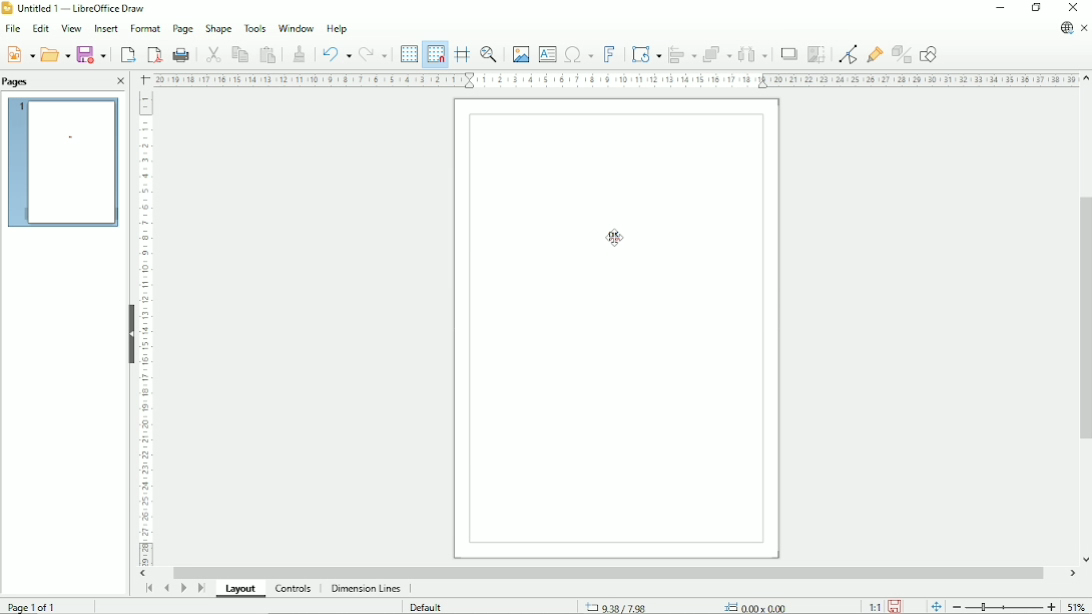 Image resolution: width=1092 pixels, height=614 pixels. Describe the element at coordinates (56, 54) in the screenshot. I see `Open` at that location.